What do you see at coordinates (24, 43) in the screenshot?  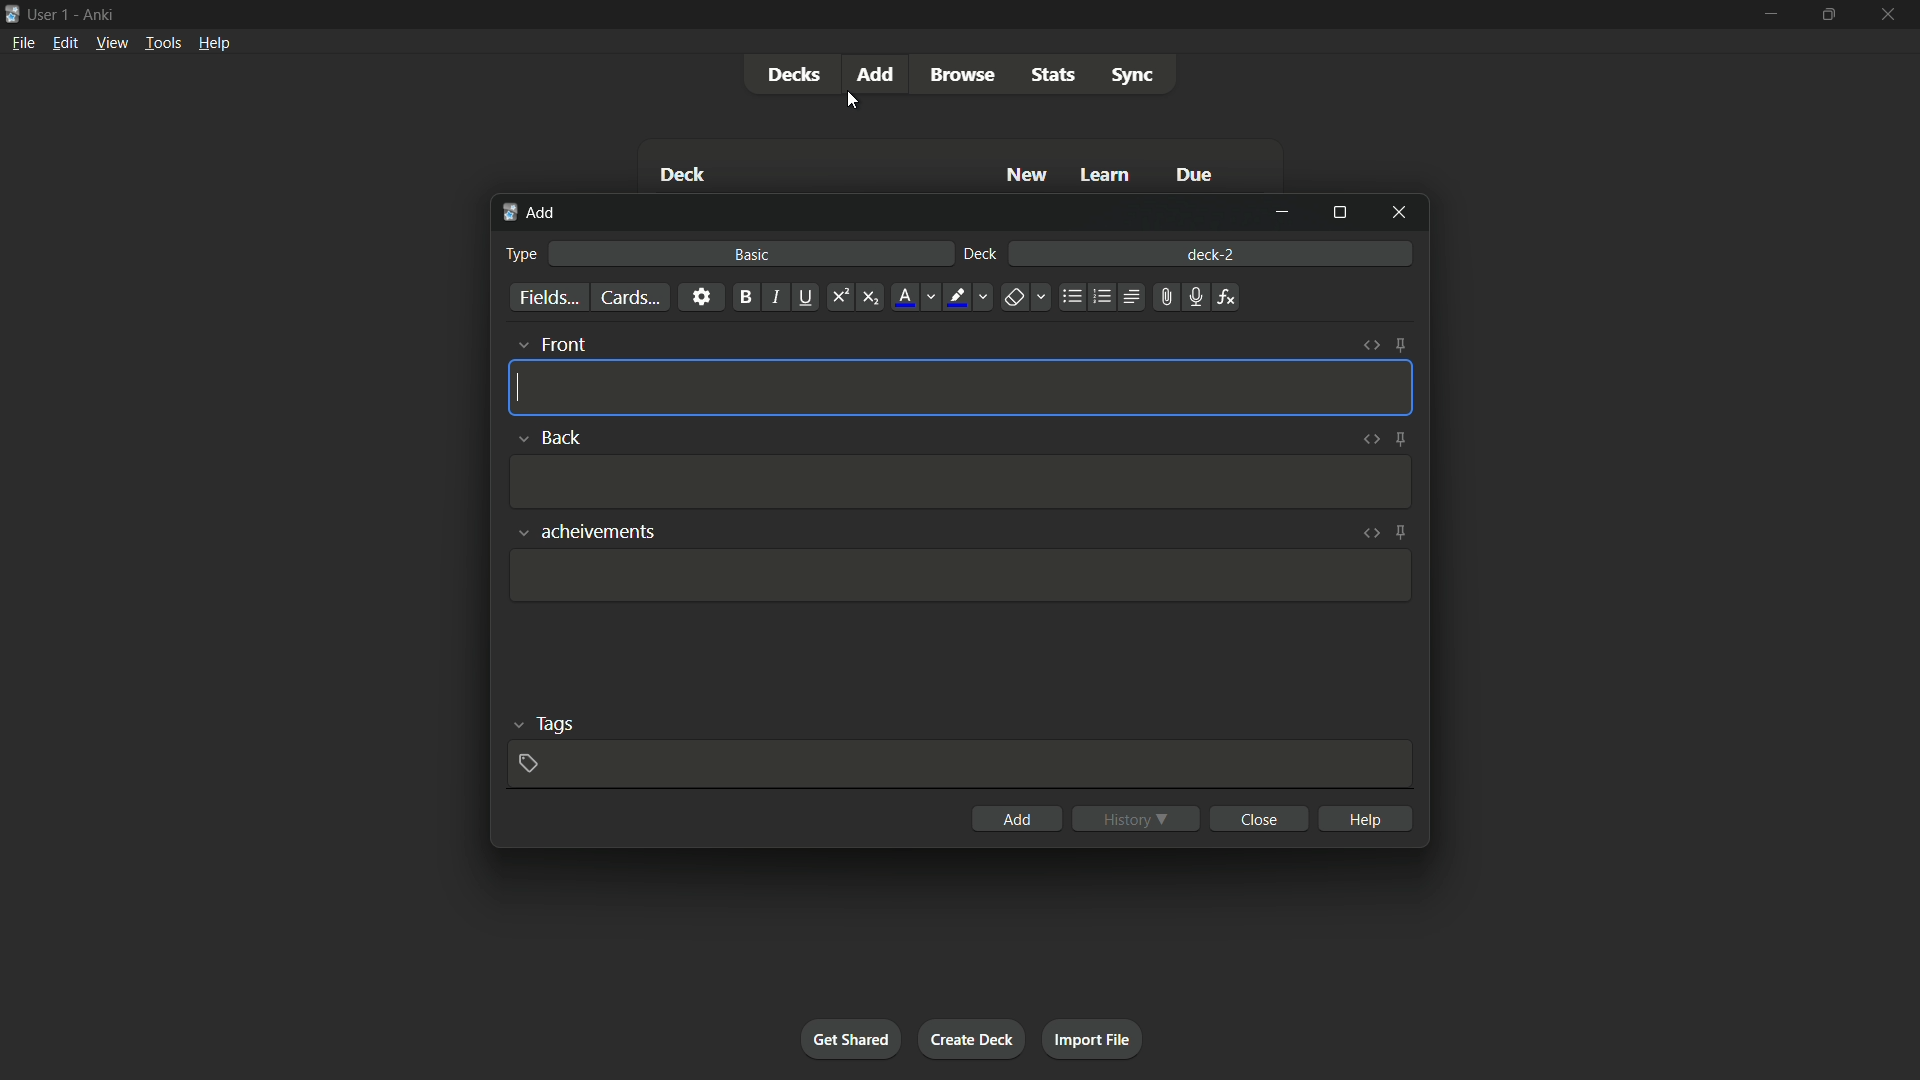 I see `file menu` at bounding box center [24, 43].